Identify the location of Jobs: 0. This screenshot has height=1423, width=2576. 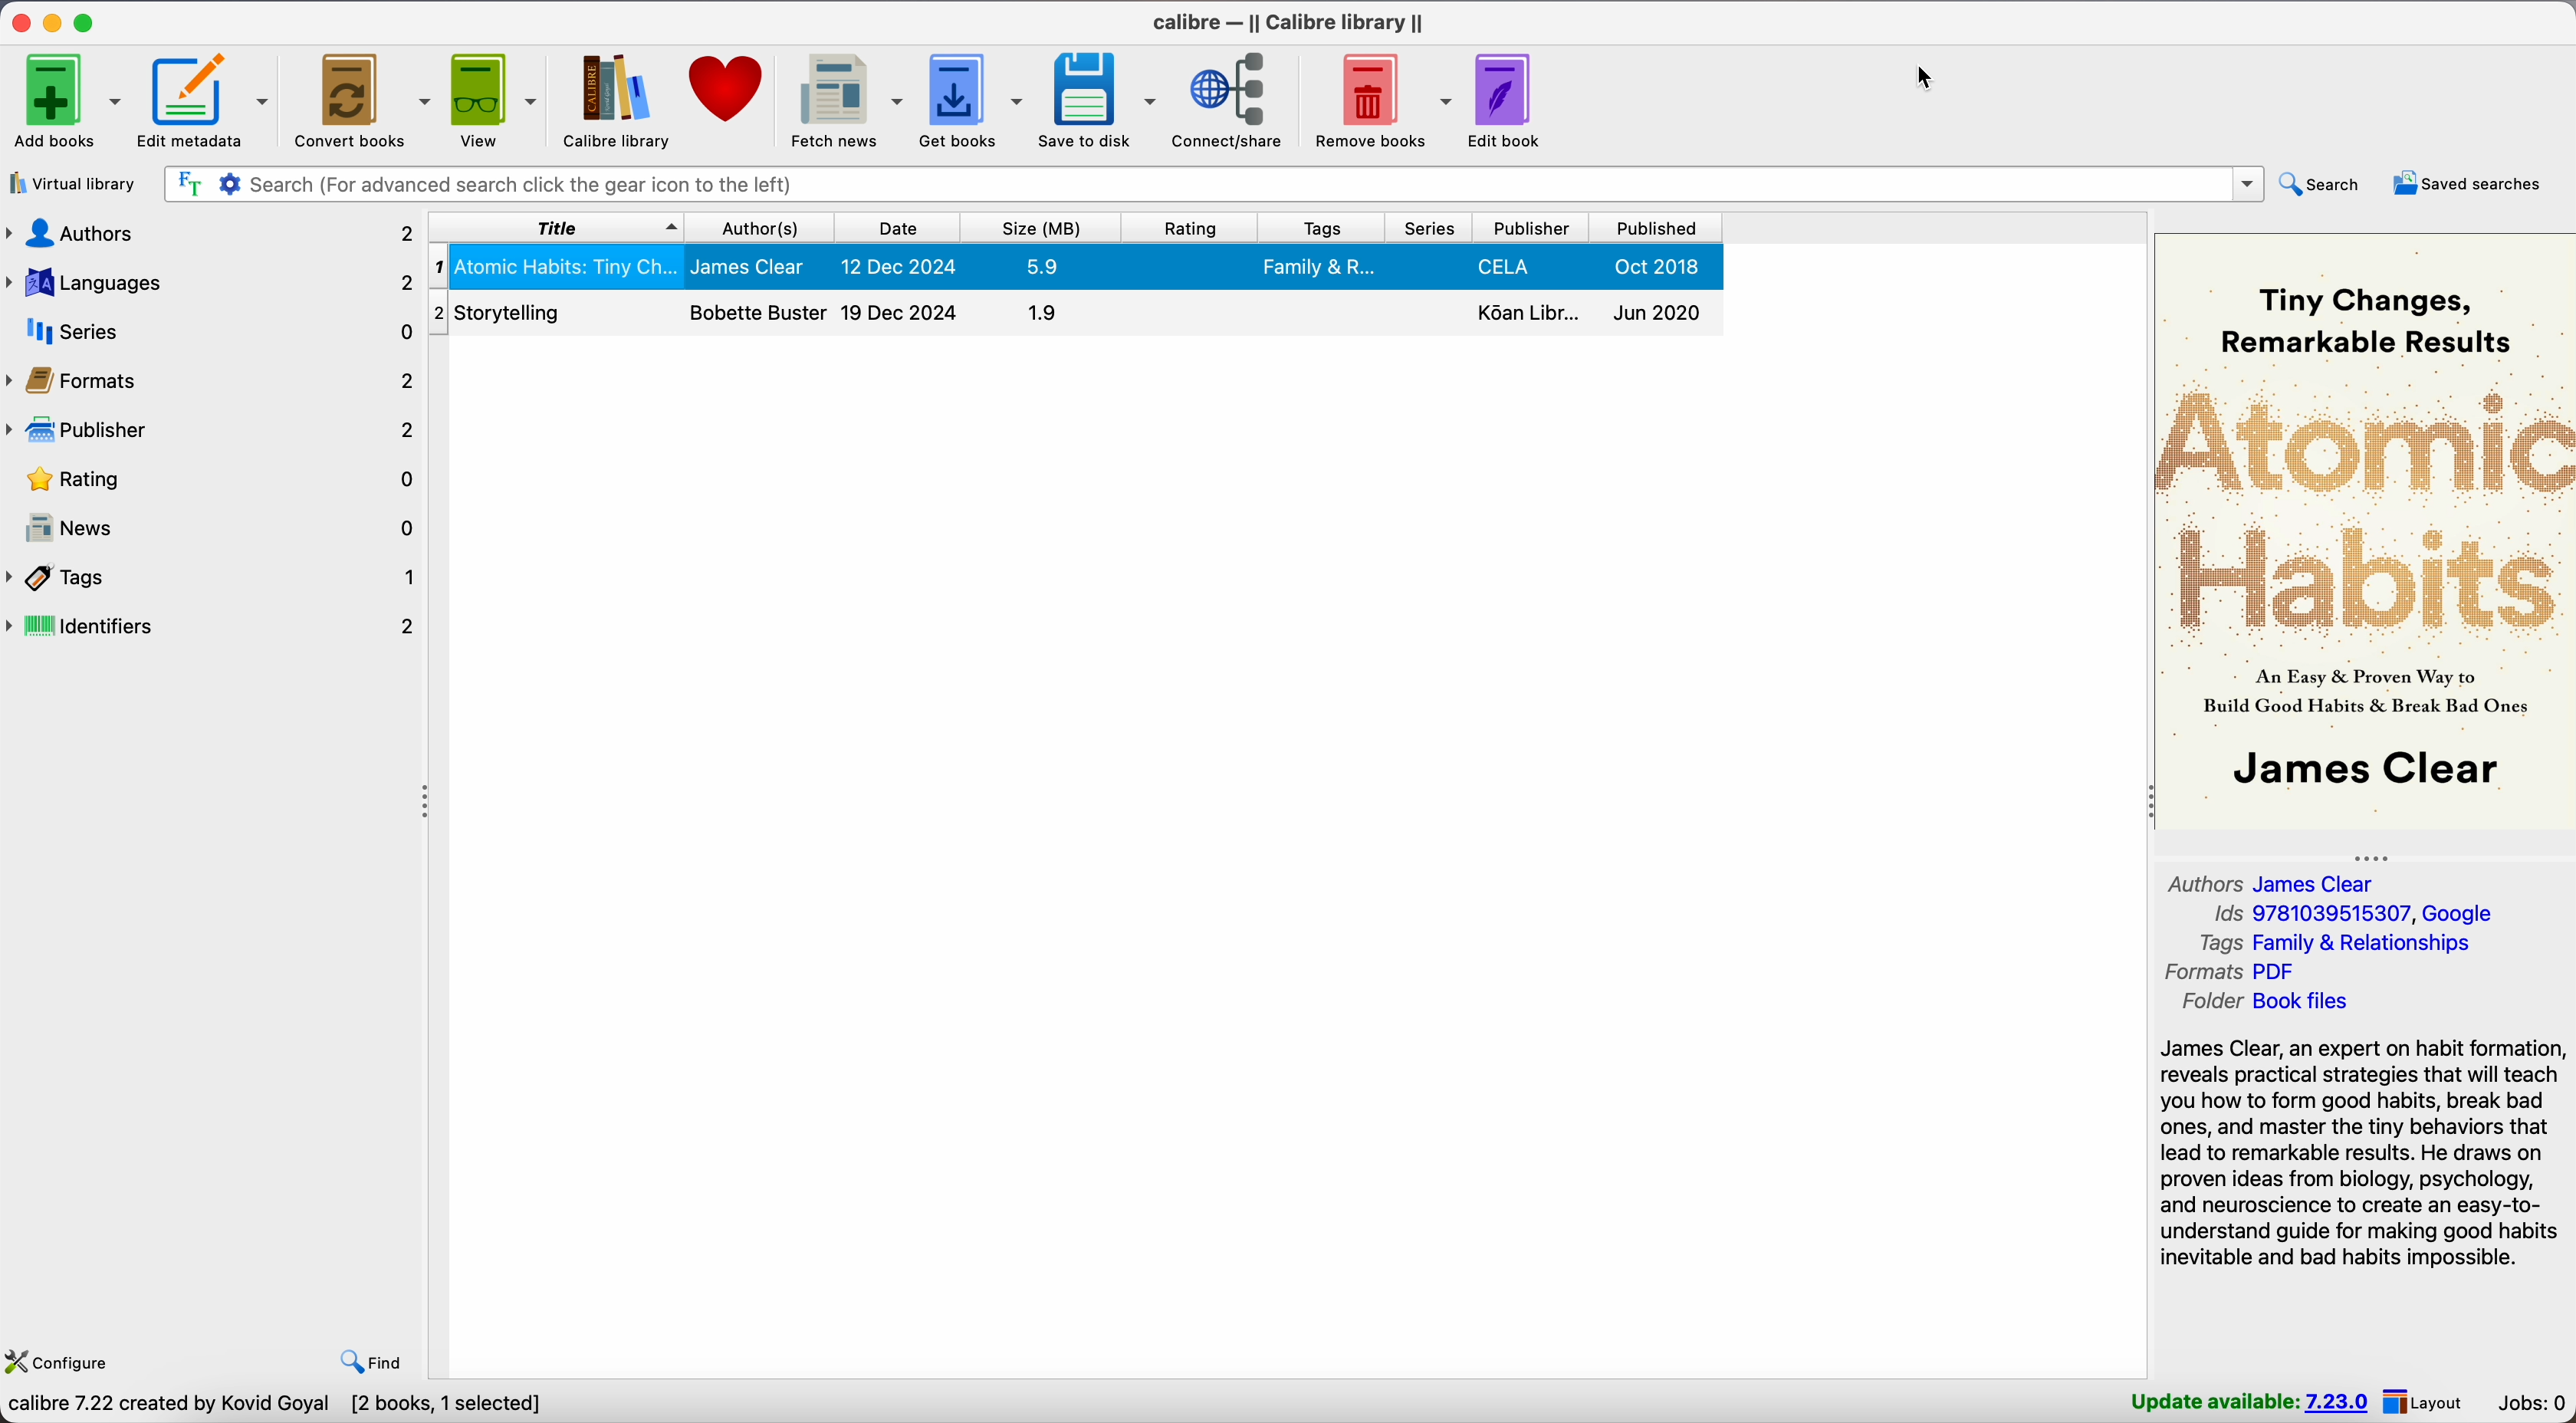
(2533, 1404).